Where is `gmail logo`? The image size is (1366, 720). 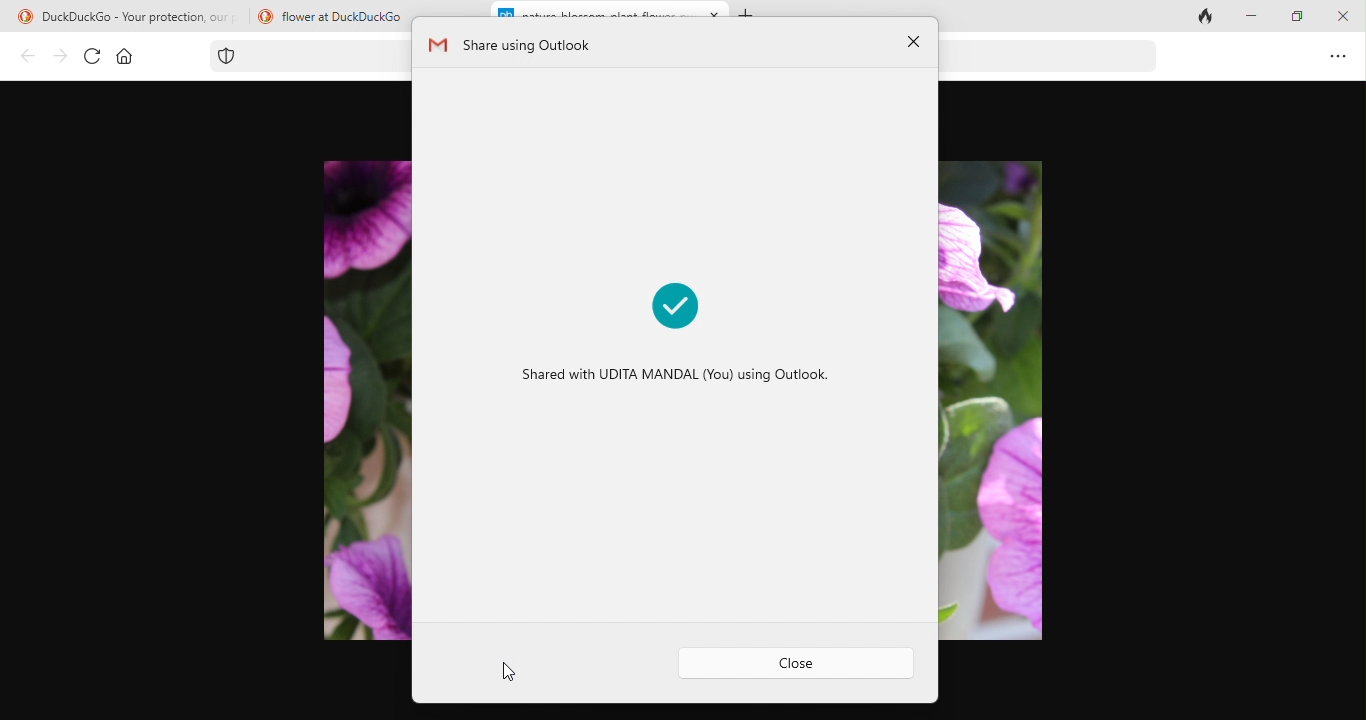
gmail logo is located at coordinates (438, 46).